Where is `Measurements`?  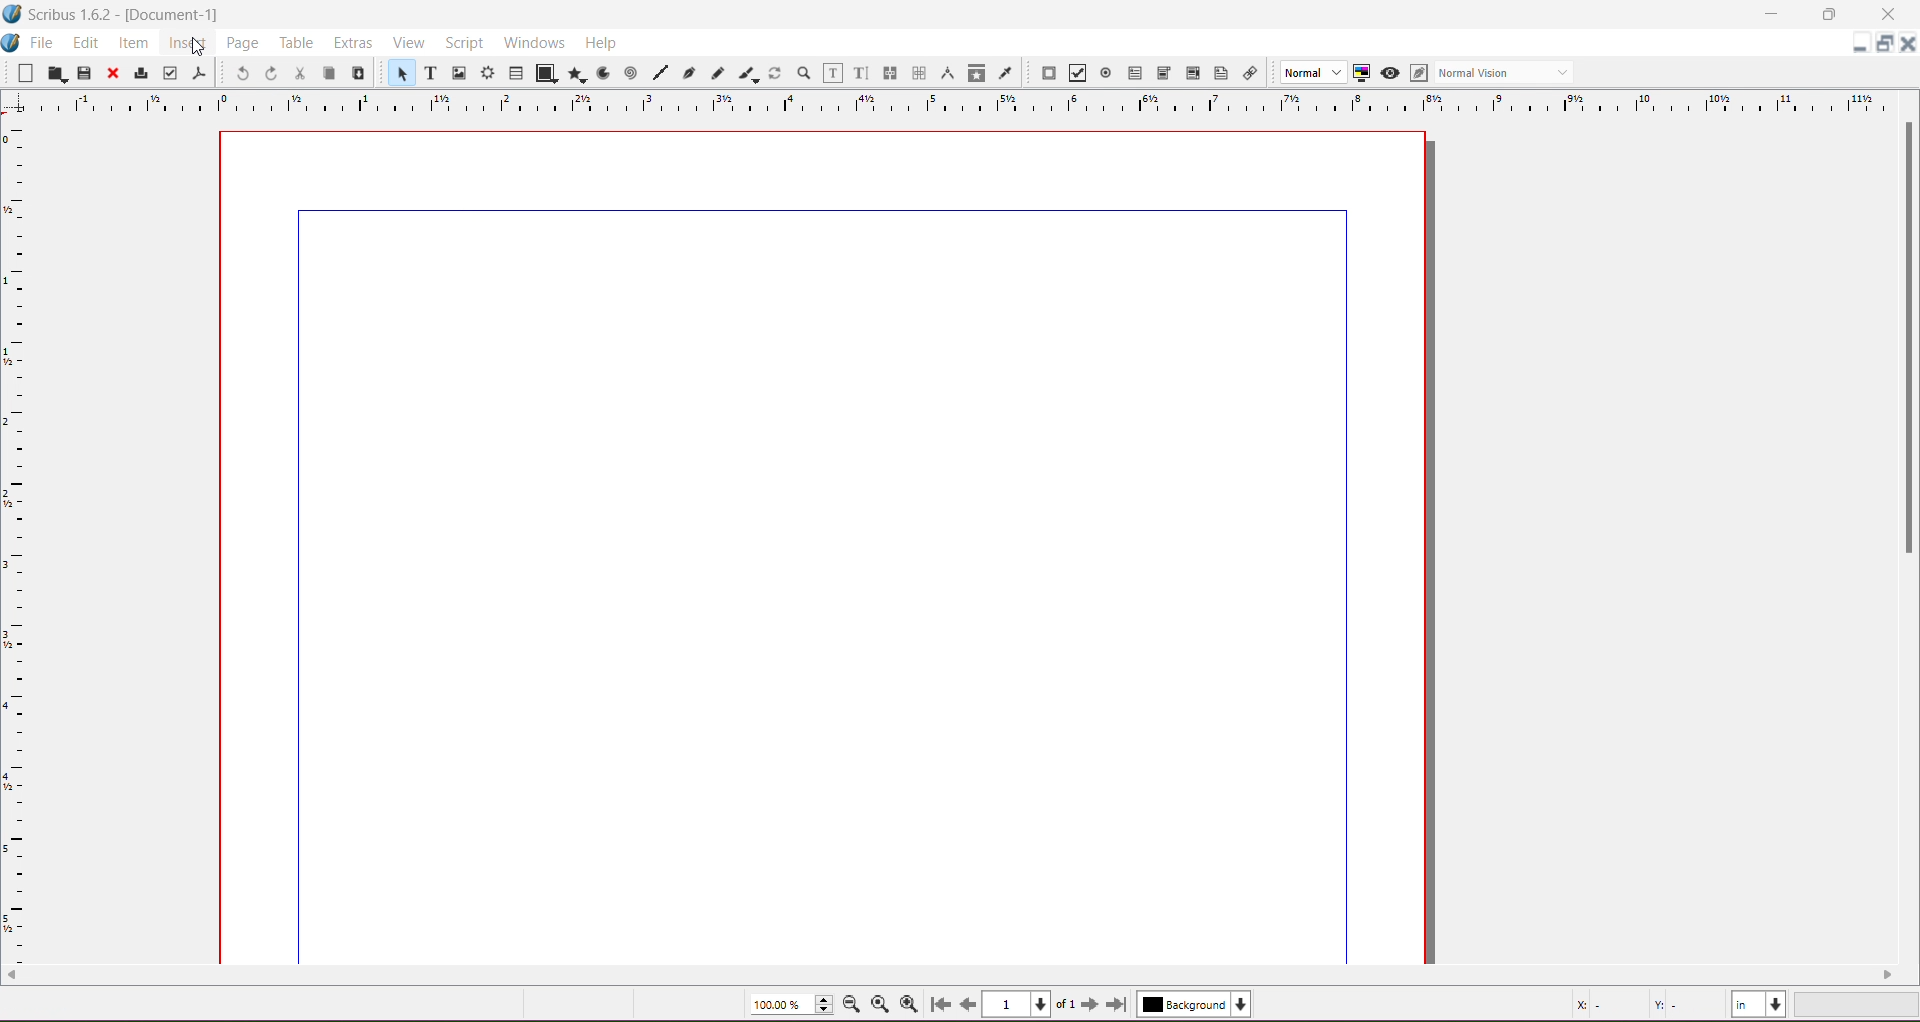 Measurements is located at coordinates (948, 73).